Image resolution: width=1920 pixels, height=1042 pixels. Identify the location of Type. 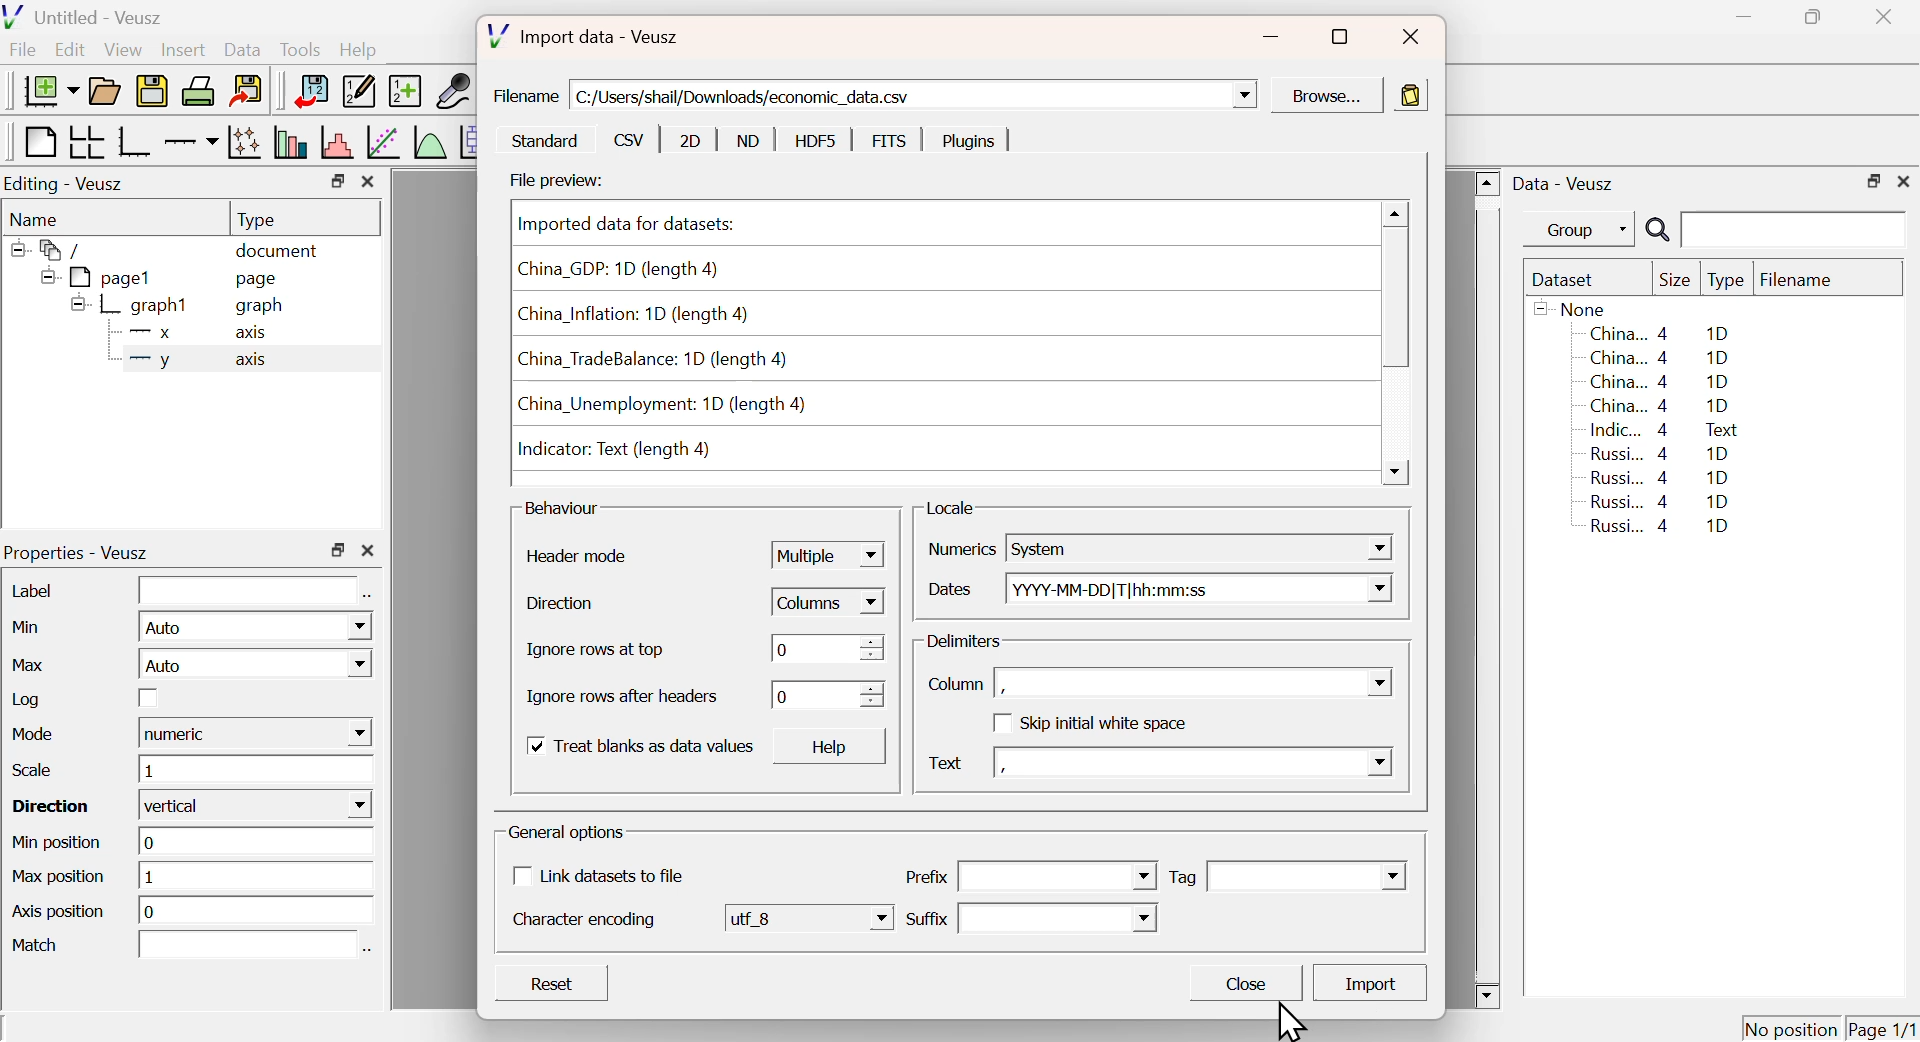
(1726, 281).